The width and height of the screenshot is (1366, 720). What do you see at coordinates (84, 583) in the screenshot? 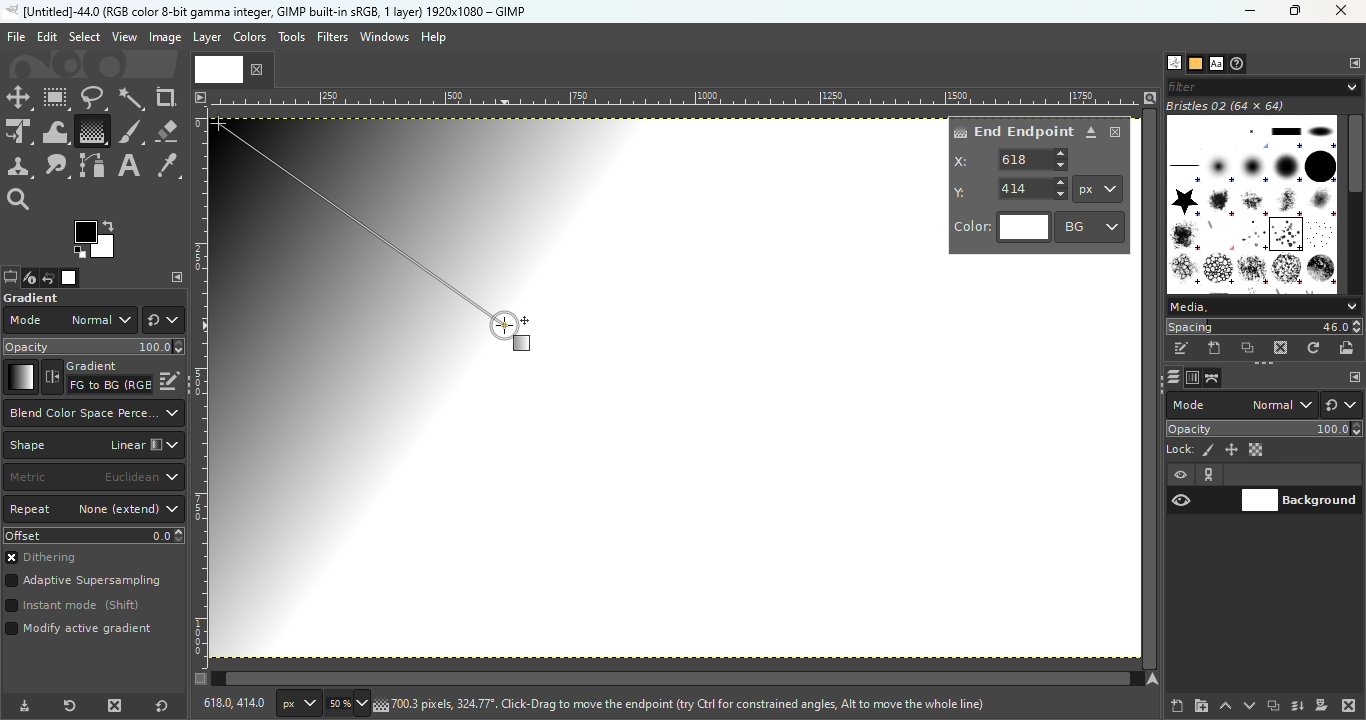
I see `Adaptive supersampling` at bounding box center [84, 583].